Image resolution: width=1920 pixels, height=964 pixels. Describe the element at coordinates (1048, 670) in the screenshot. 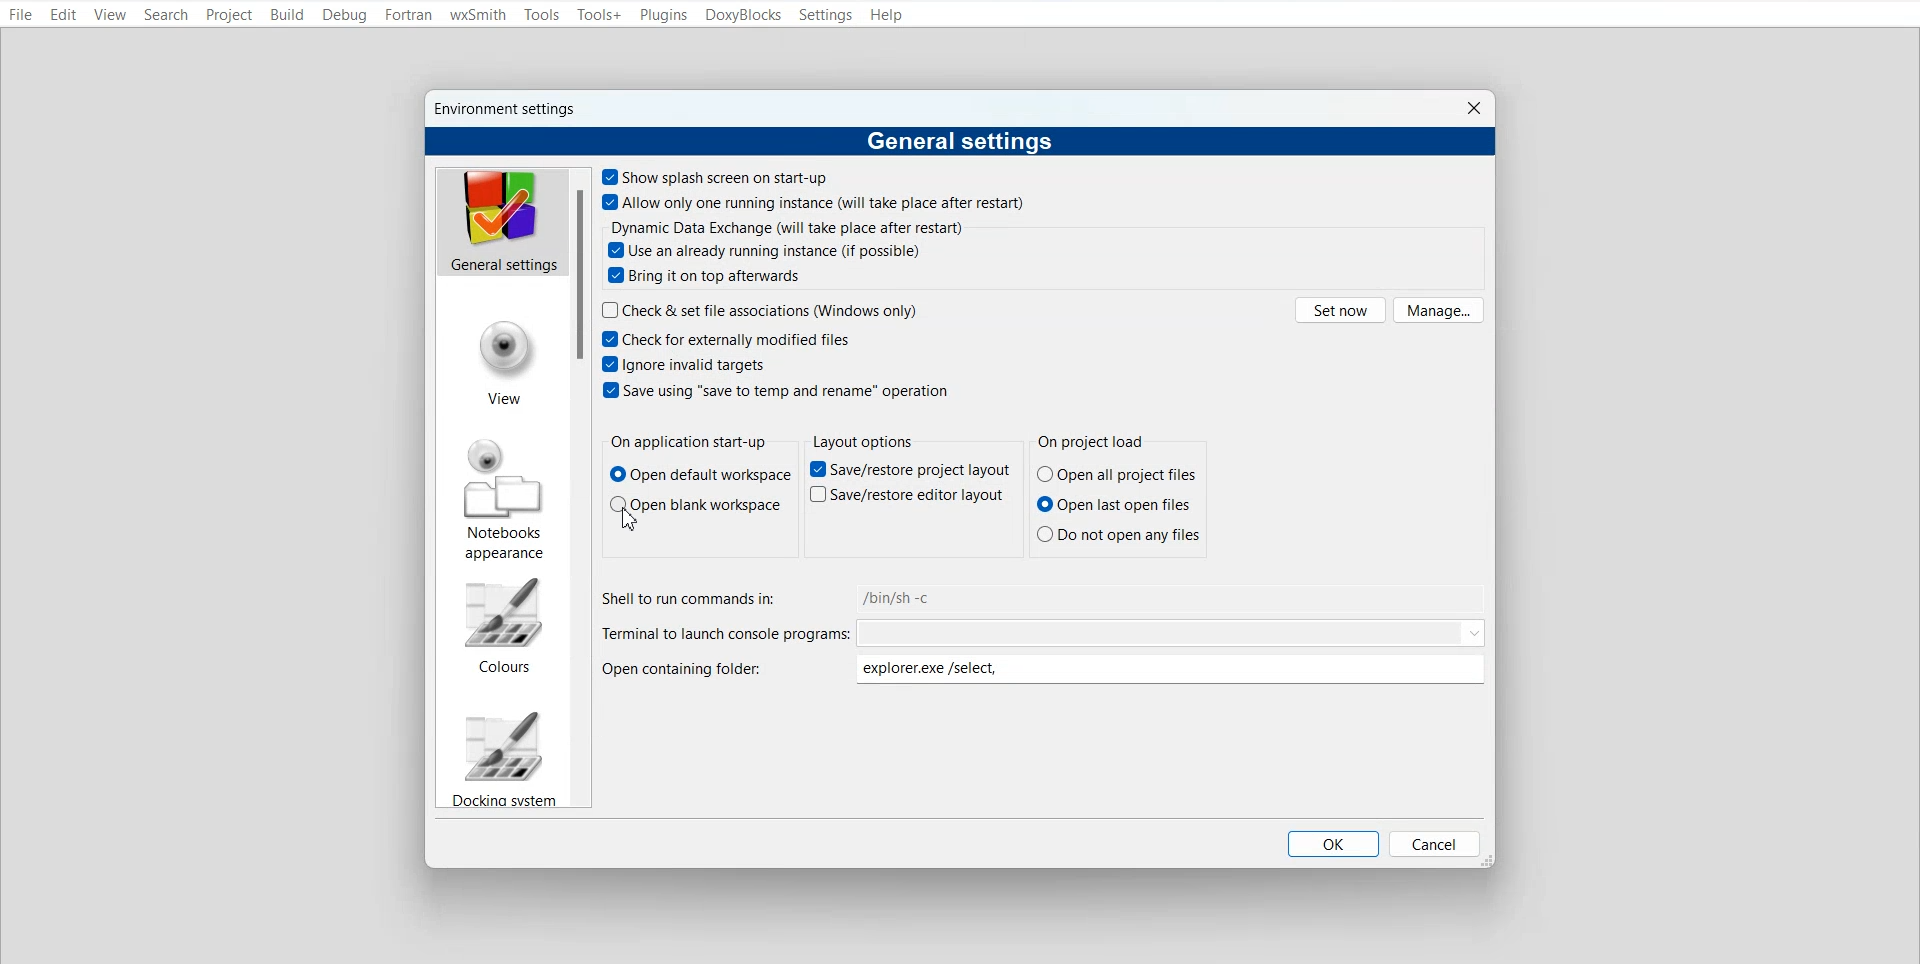

I see `Open containing folder` at that location.